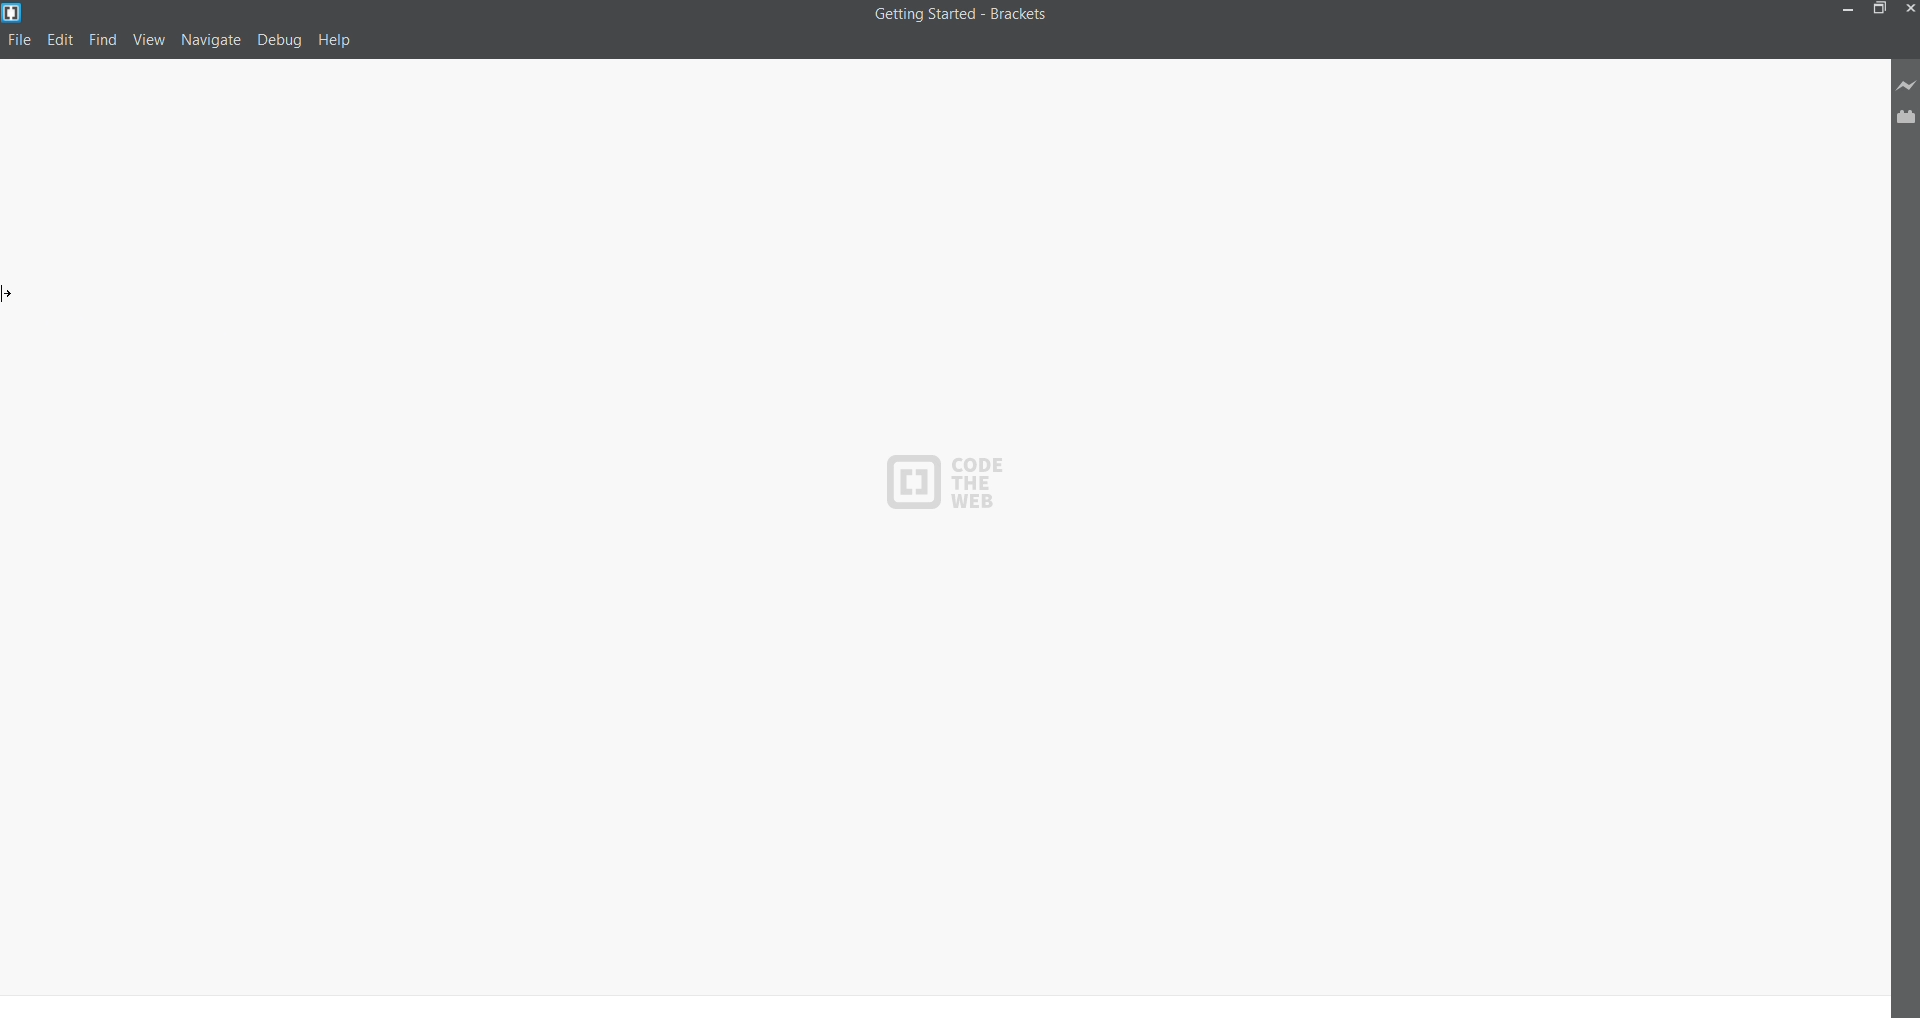 Image resolution: width=1920 pixels, height=1018 pixels. I want to click on close, so click(1909, 9).